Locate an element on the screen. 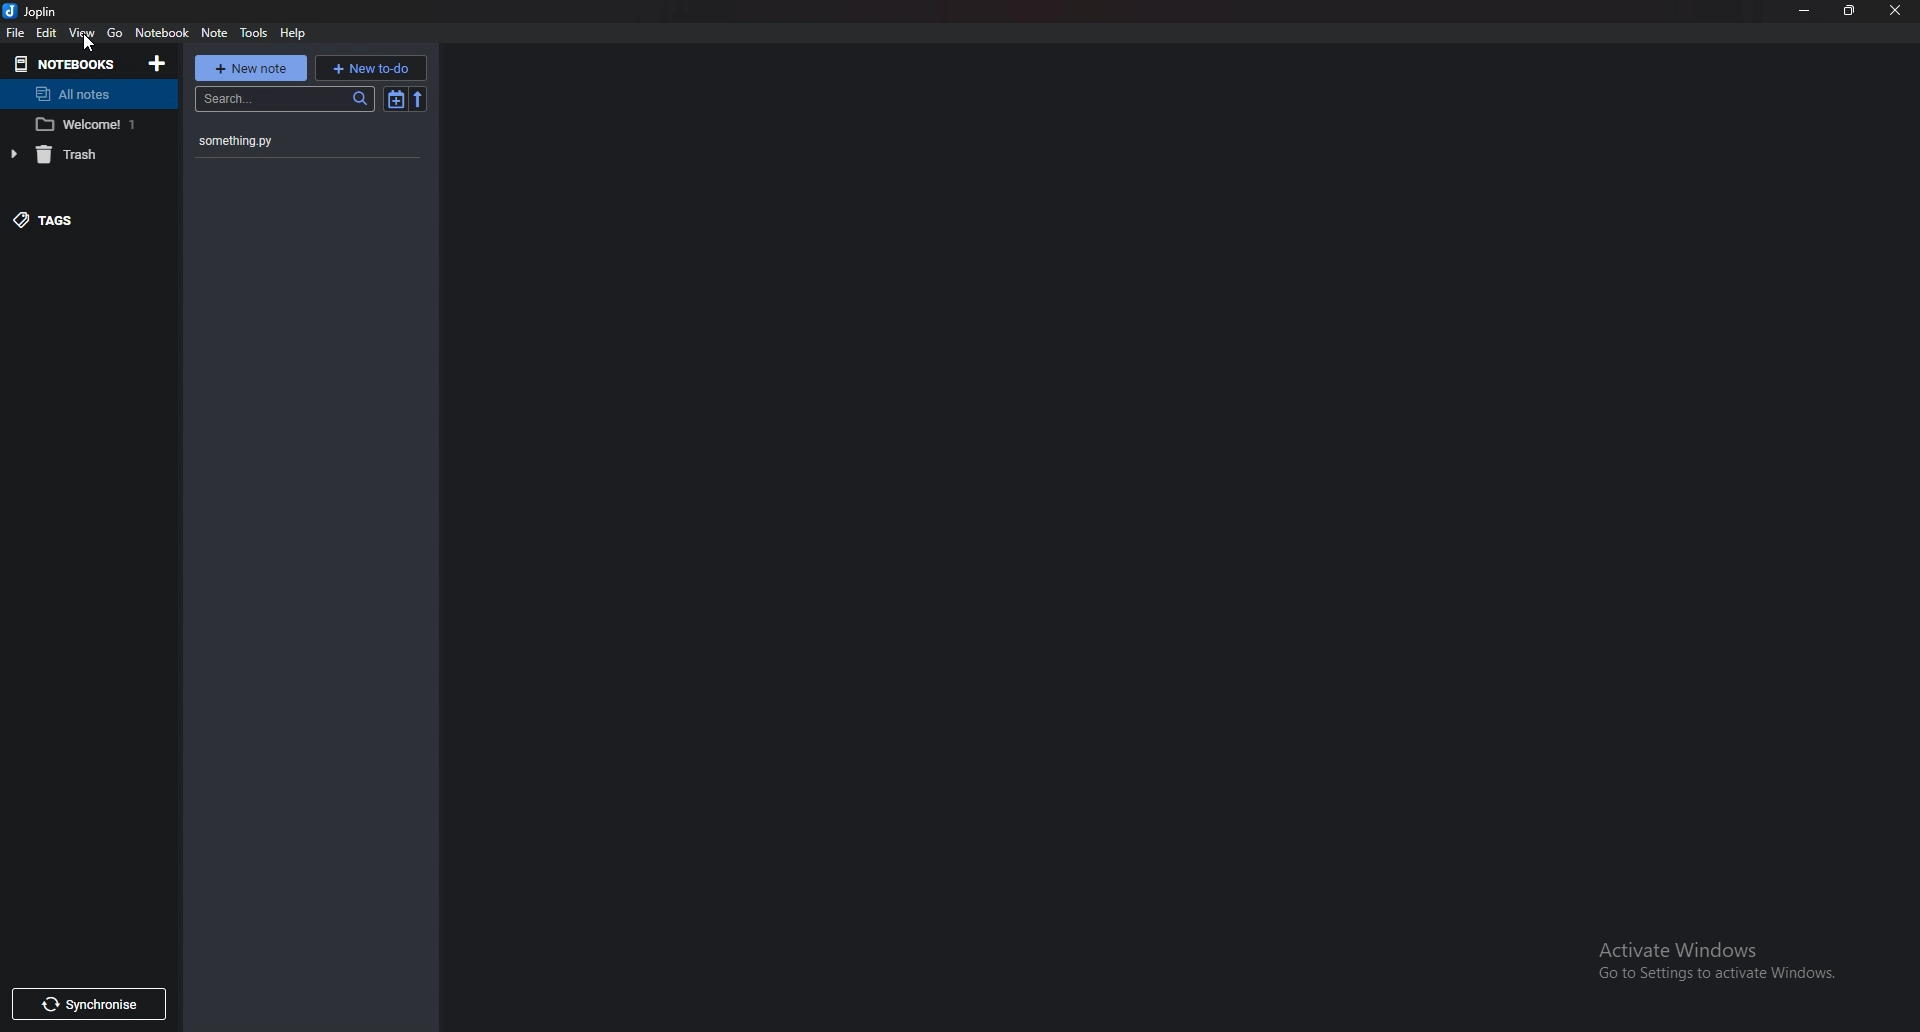 The width and height of the screenshot is (1920, 1032). Minimize is located at coordinates (1802, 10).